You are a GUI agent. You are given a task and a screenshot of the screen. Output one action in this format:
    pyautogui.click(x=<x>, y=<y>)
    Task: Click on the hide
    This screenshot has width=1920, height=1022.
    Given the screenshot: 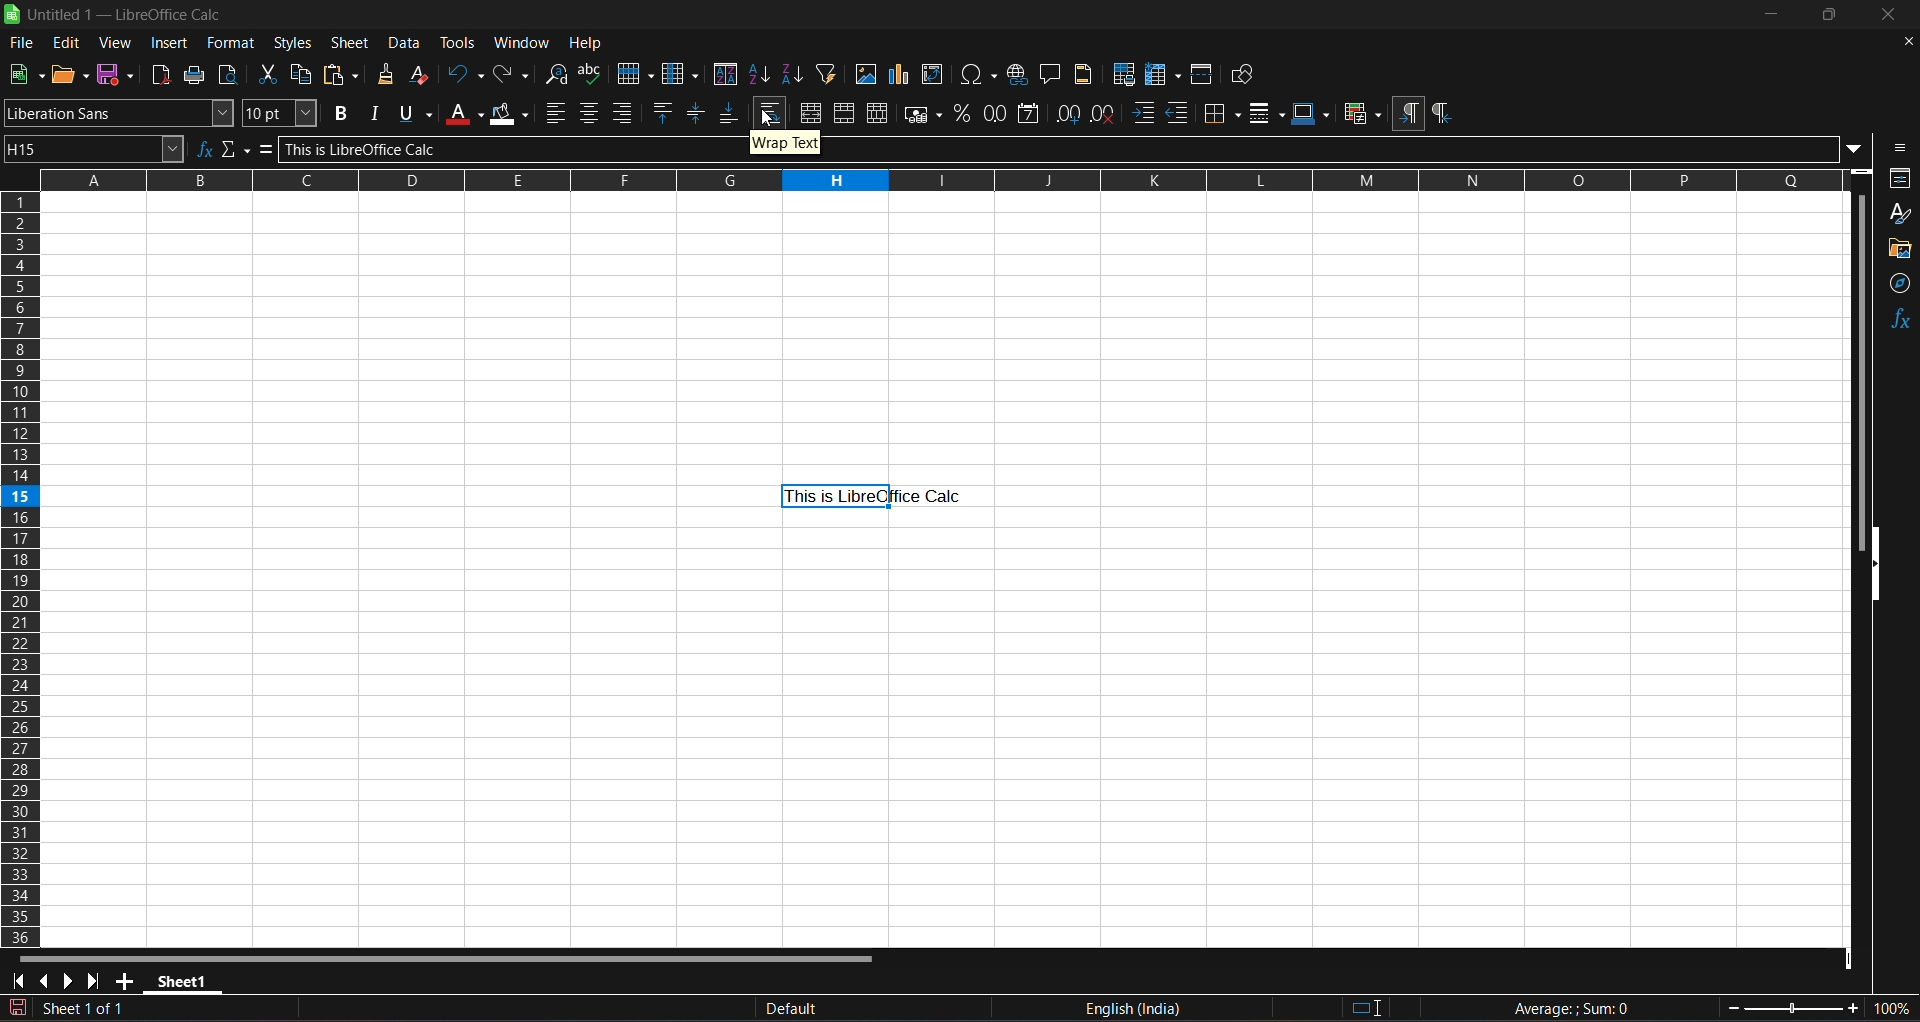 What is the action you would take?
    pyautogui.click(x=1869, y=561)
    